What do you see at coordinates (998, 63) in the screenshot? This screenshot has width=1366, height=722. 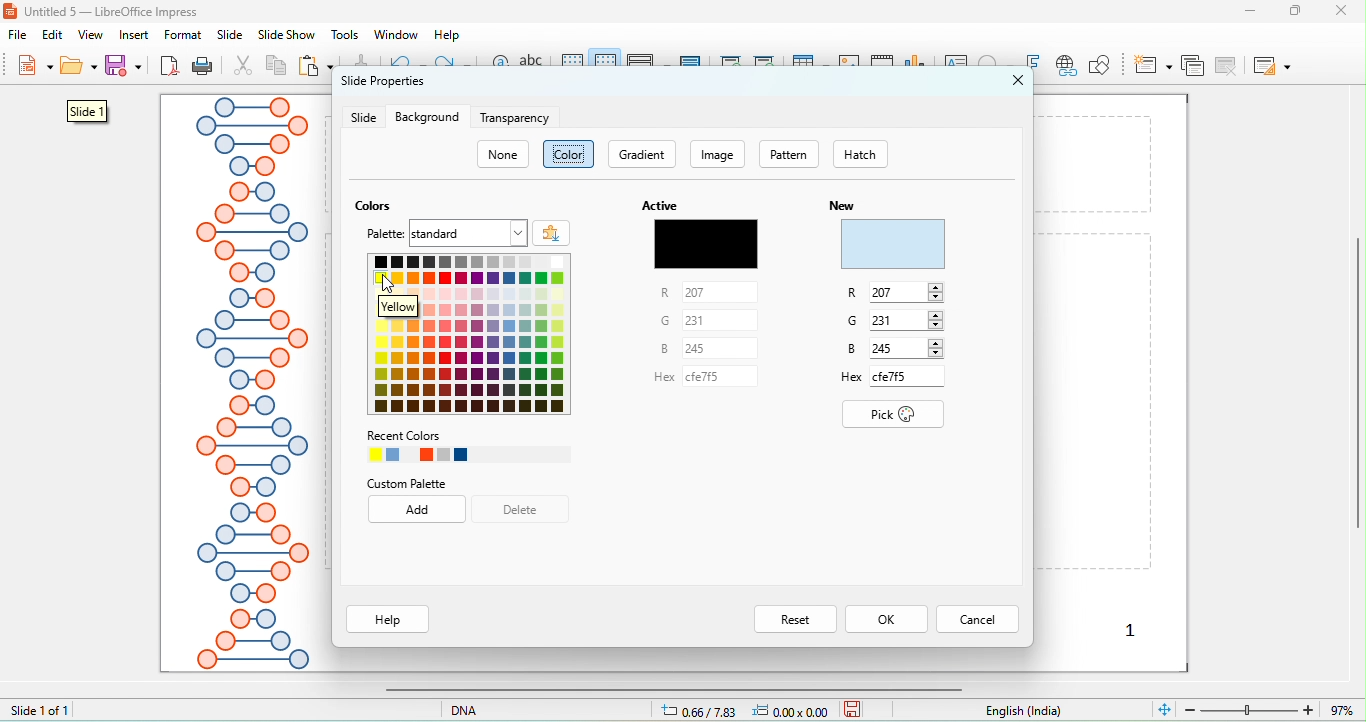 I see `special characters` at bounding box center [998, 63].